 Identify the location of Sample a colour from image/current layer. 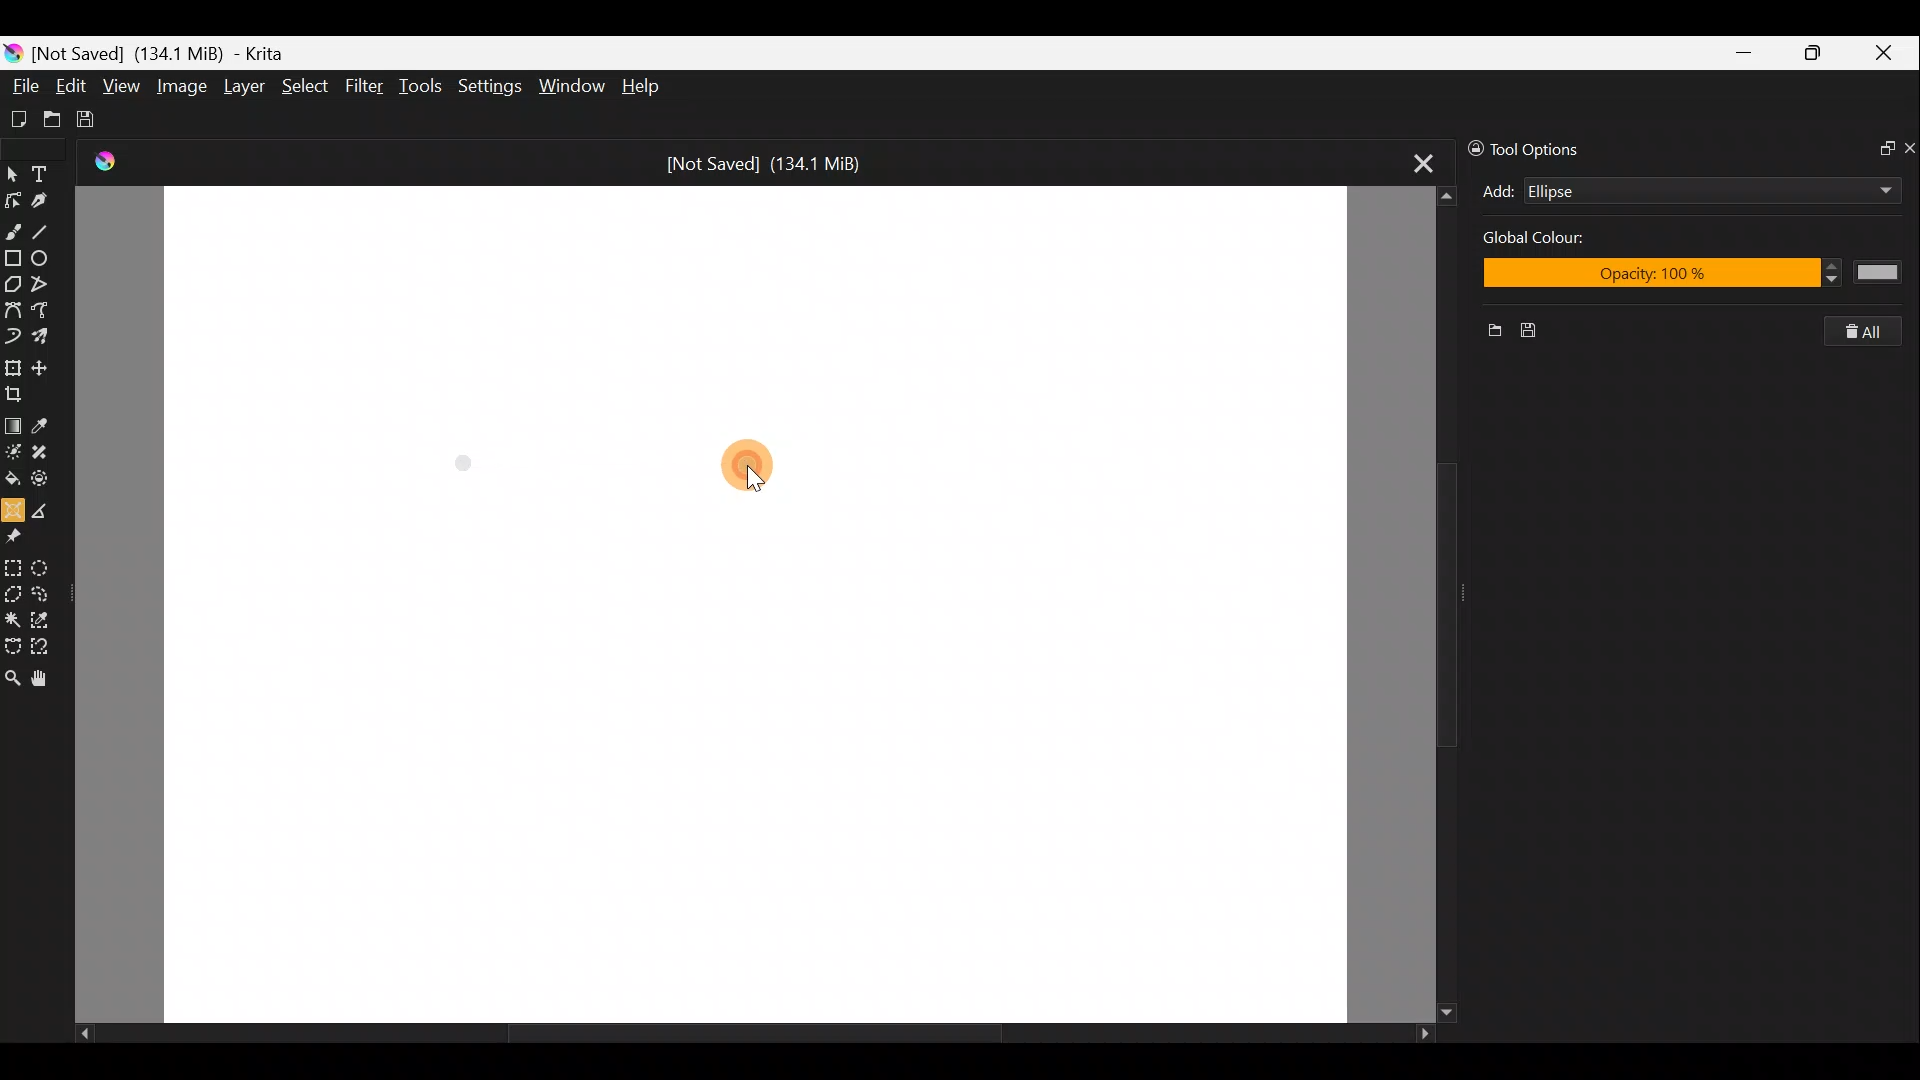
(43, 422).